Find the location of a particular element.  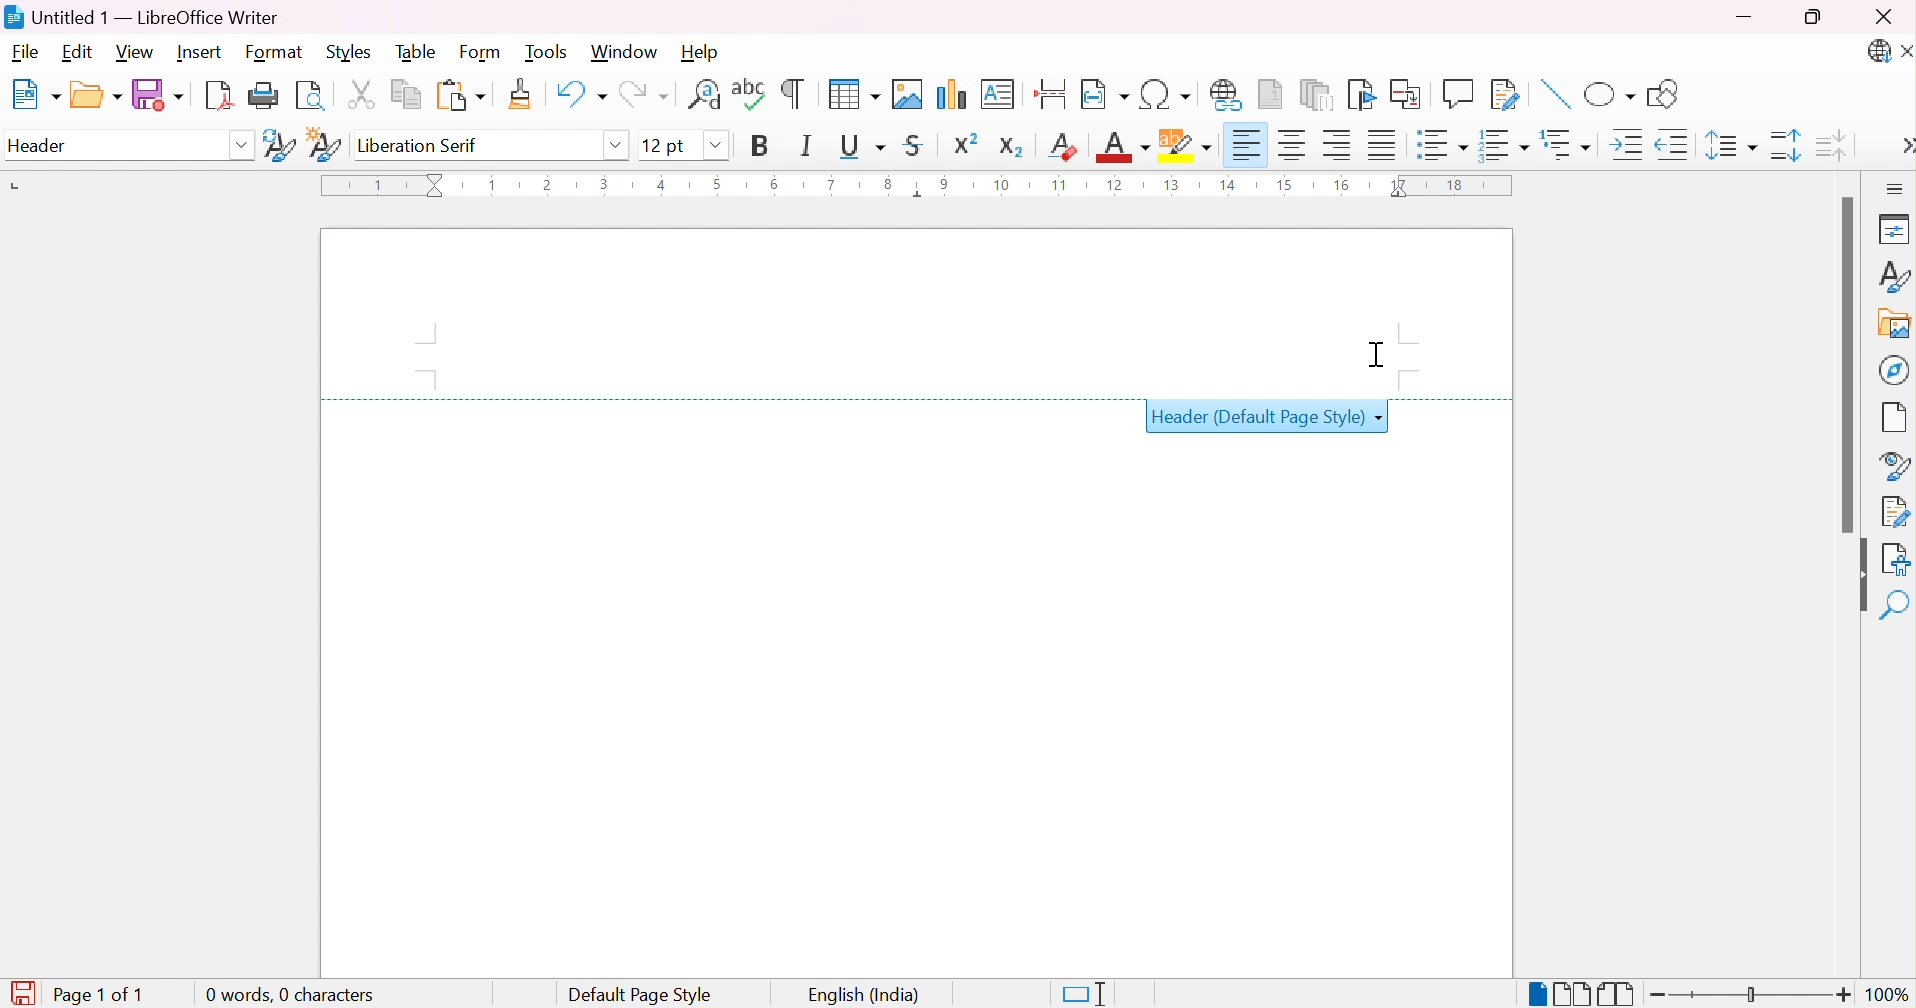

0 words, 0 characters is located at coordinates (290, 994).